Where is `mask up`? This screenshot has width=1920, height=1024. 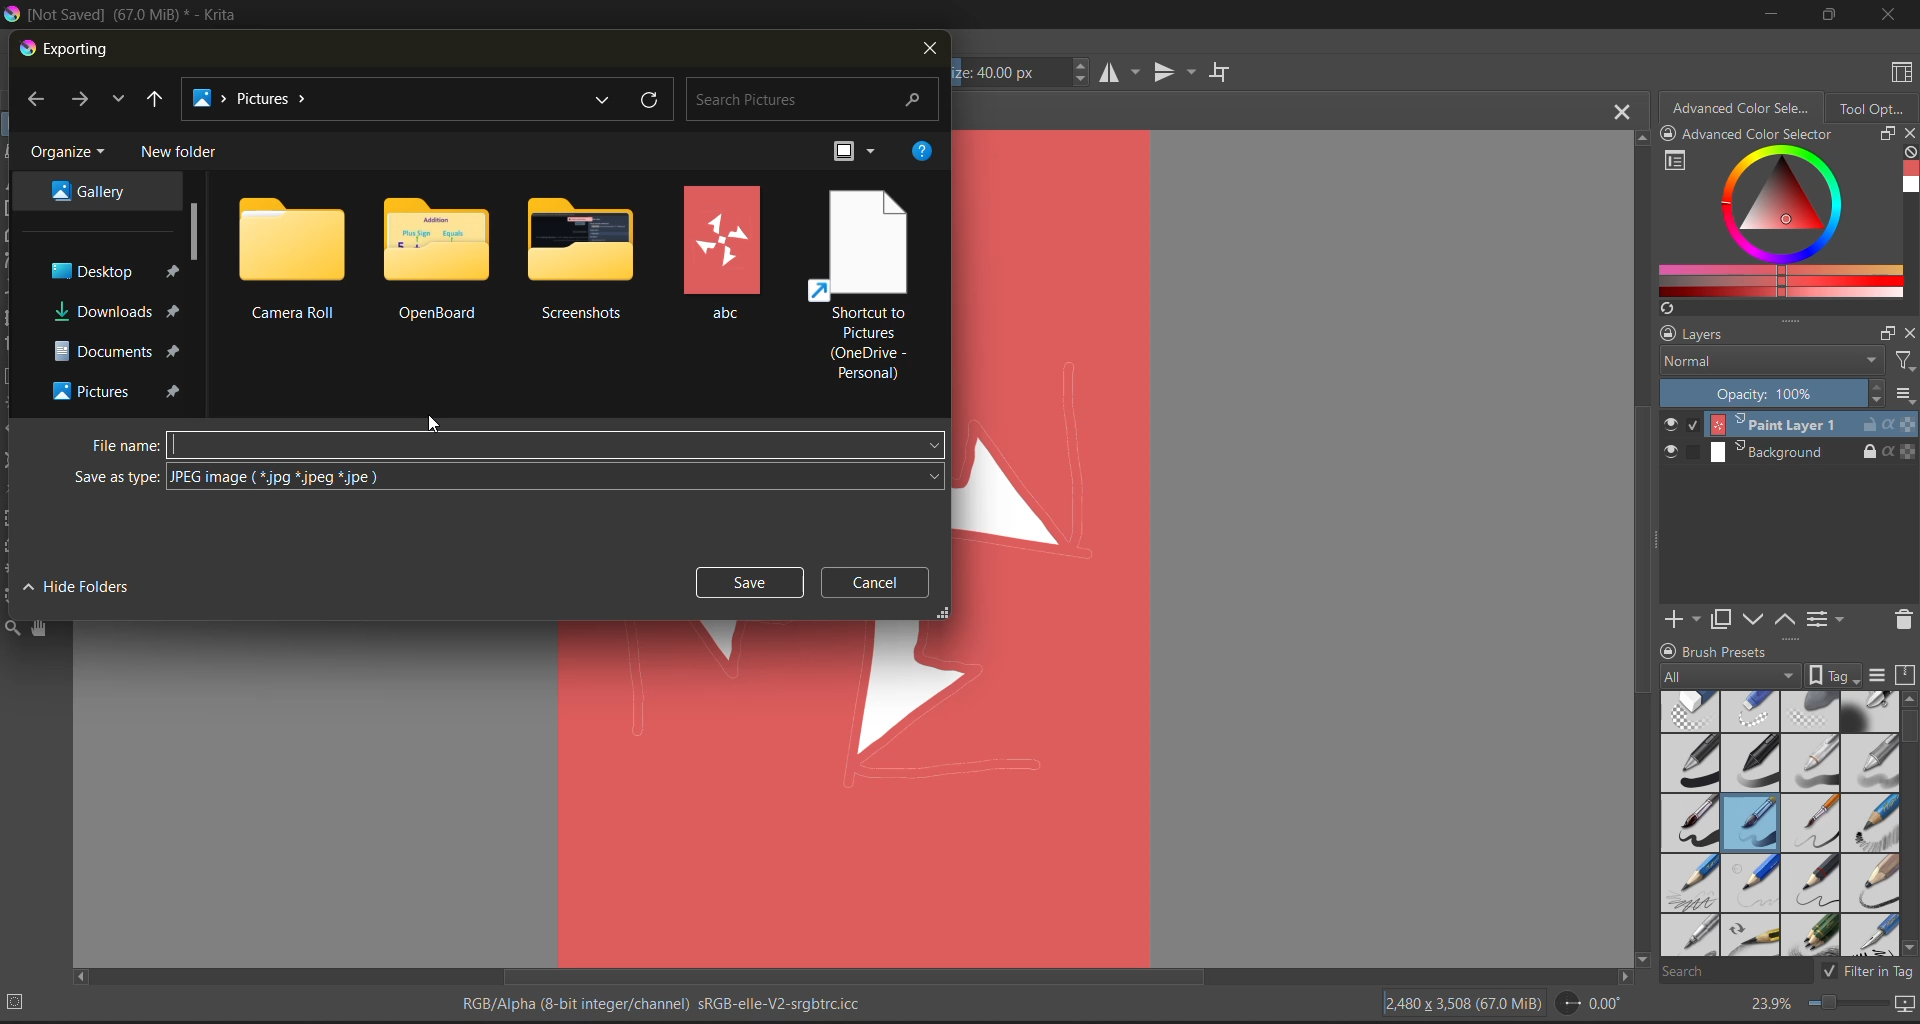 mask up is located at coordinates (1788, 617).